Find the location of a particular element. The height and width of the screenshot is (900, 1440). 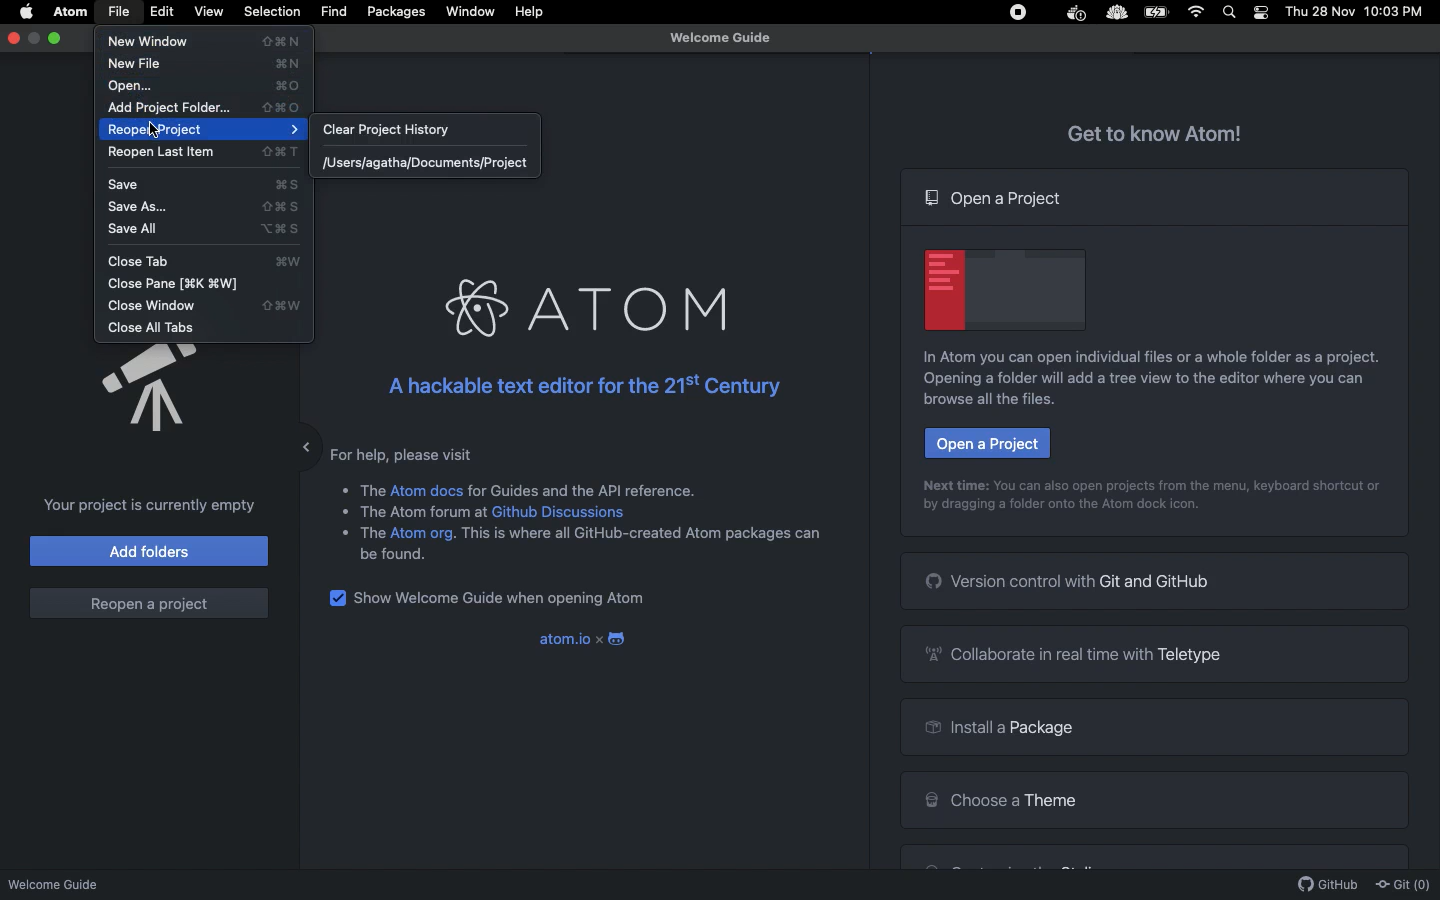

Github Discussion is located at coordinates (562, 512).